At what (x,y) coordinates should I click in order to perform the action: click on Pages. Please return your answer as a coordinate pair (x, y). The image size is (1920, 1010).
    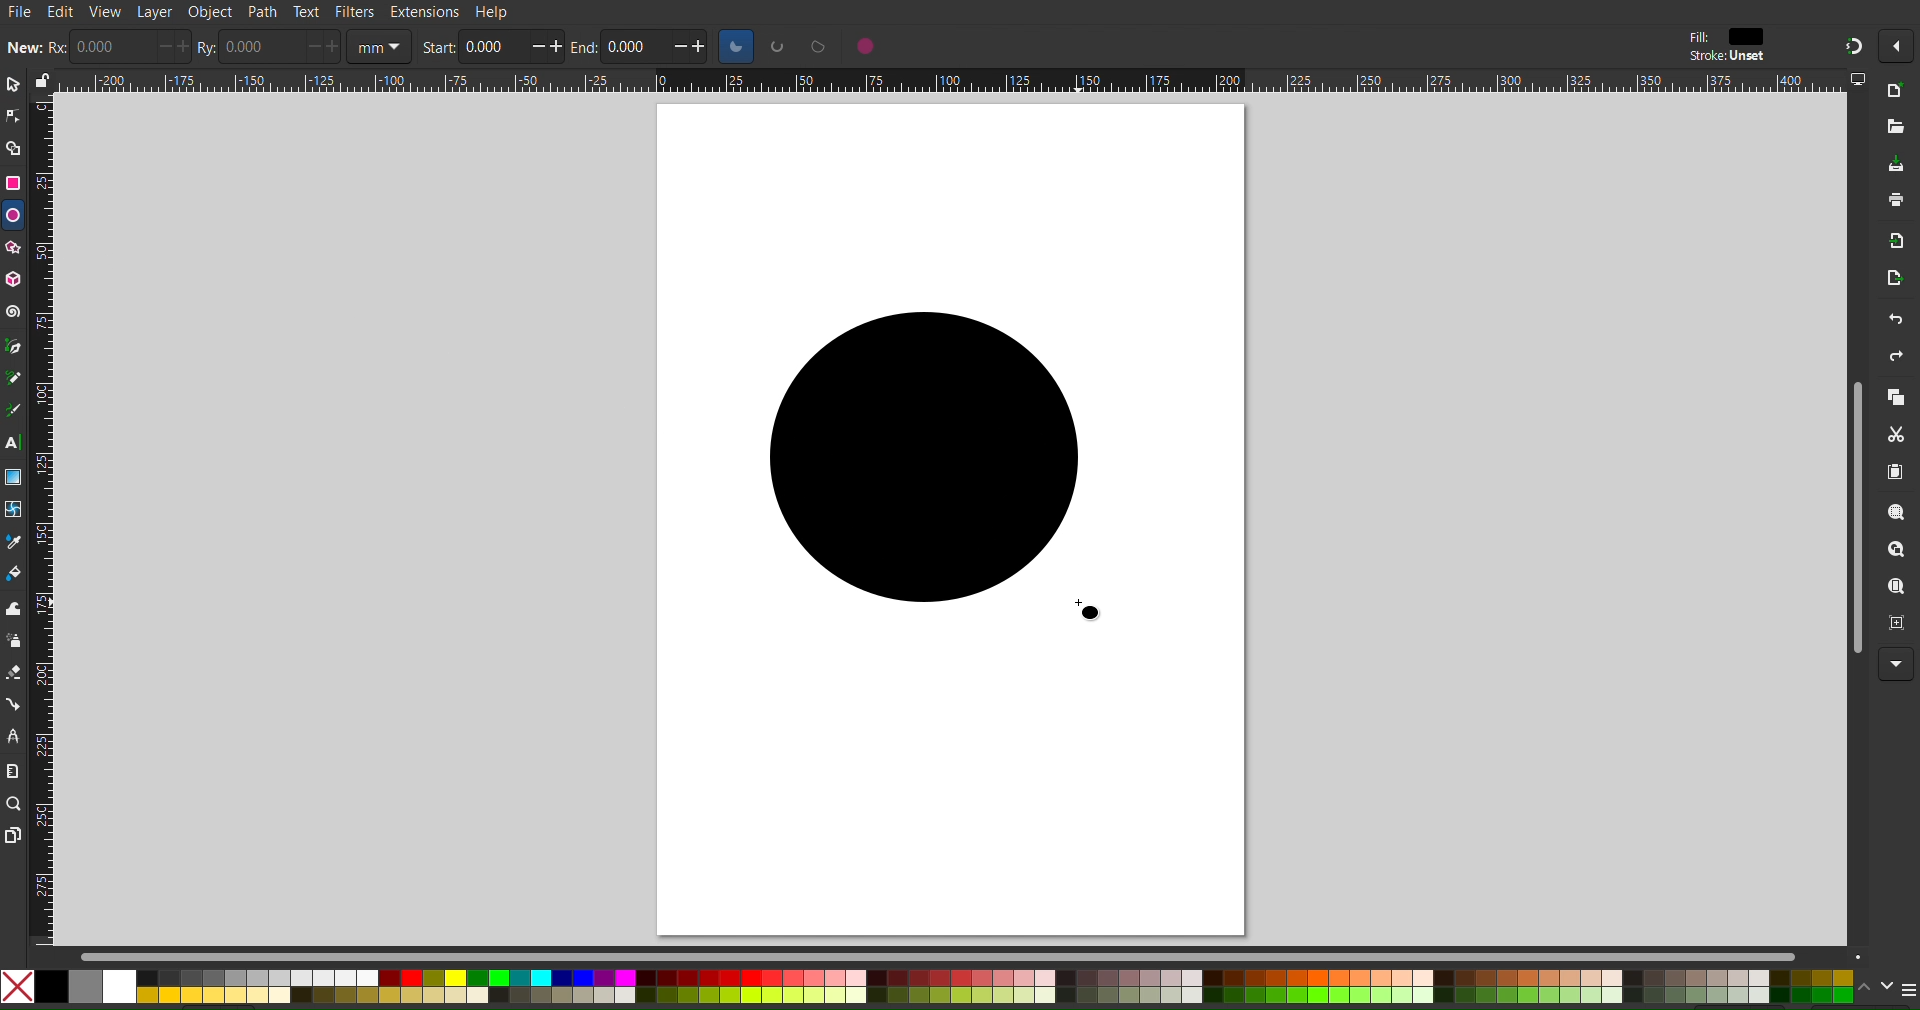
    Looking at the image, I should click on (13, 832).